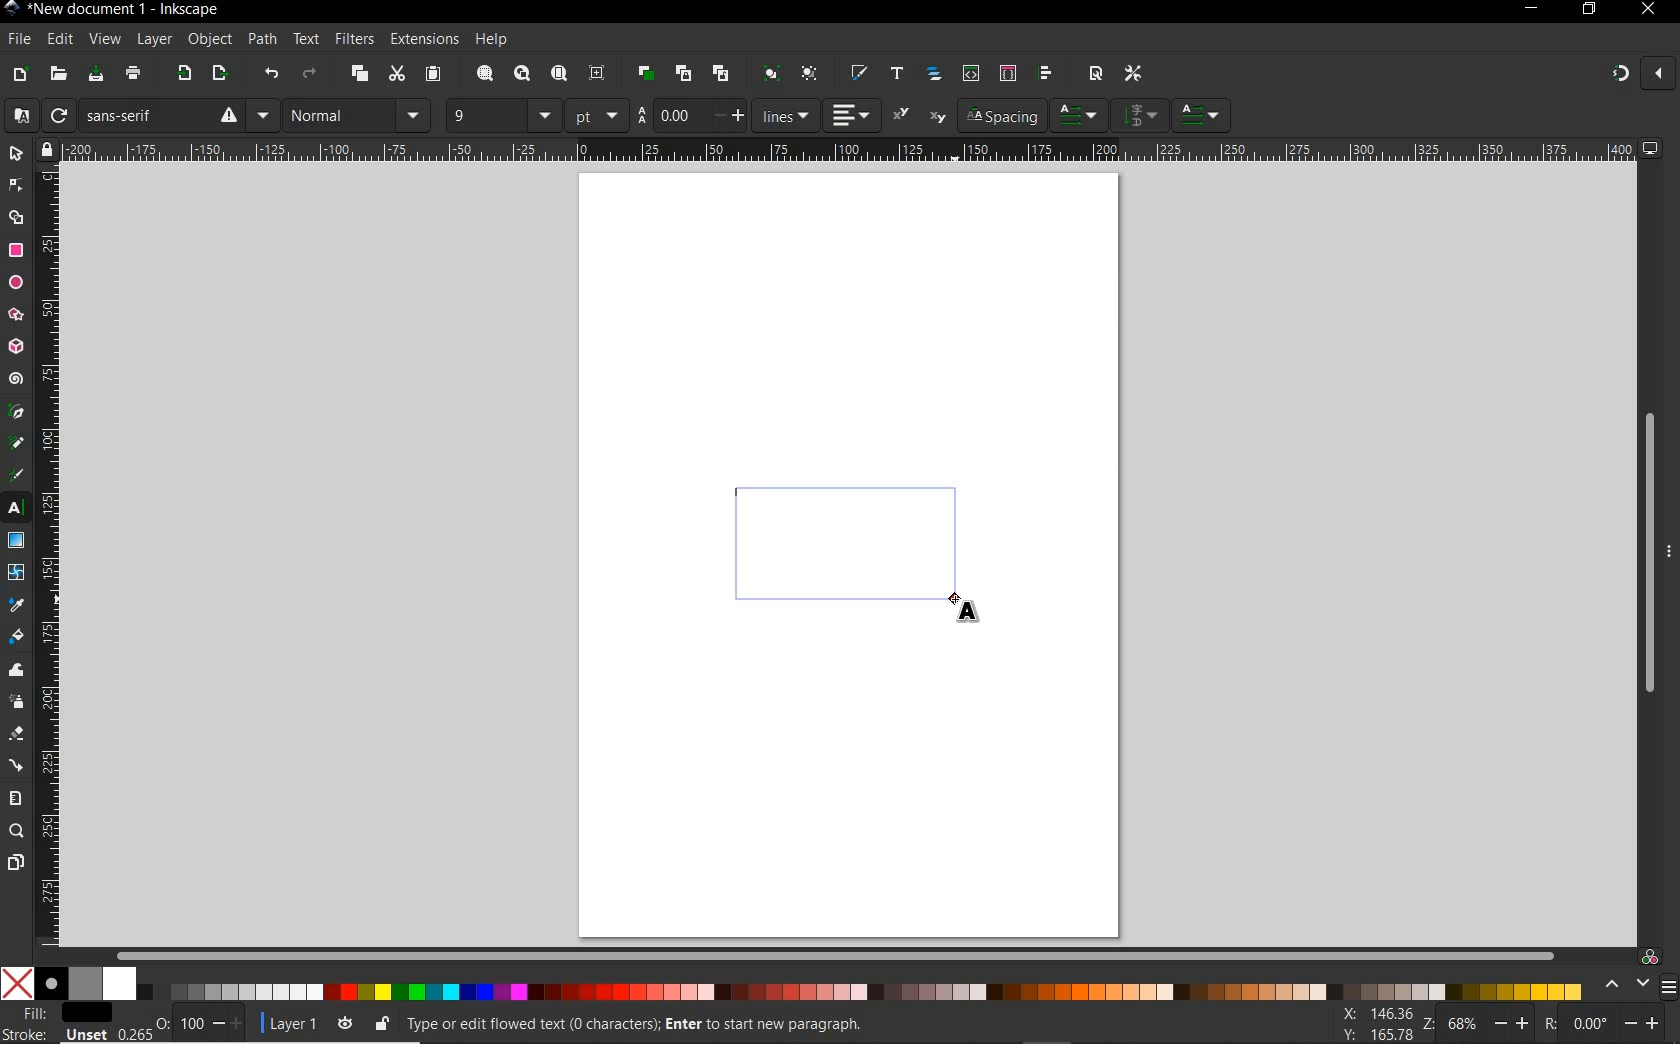  I want to click on object, so click(207, 40).